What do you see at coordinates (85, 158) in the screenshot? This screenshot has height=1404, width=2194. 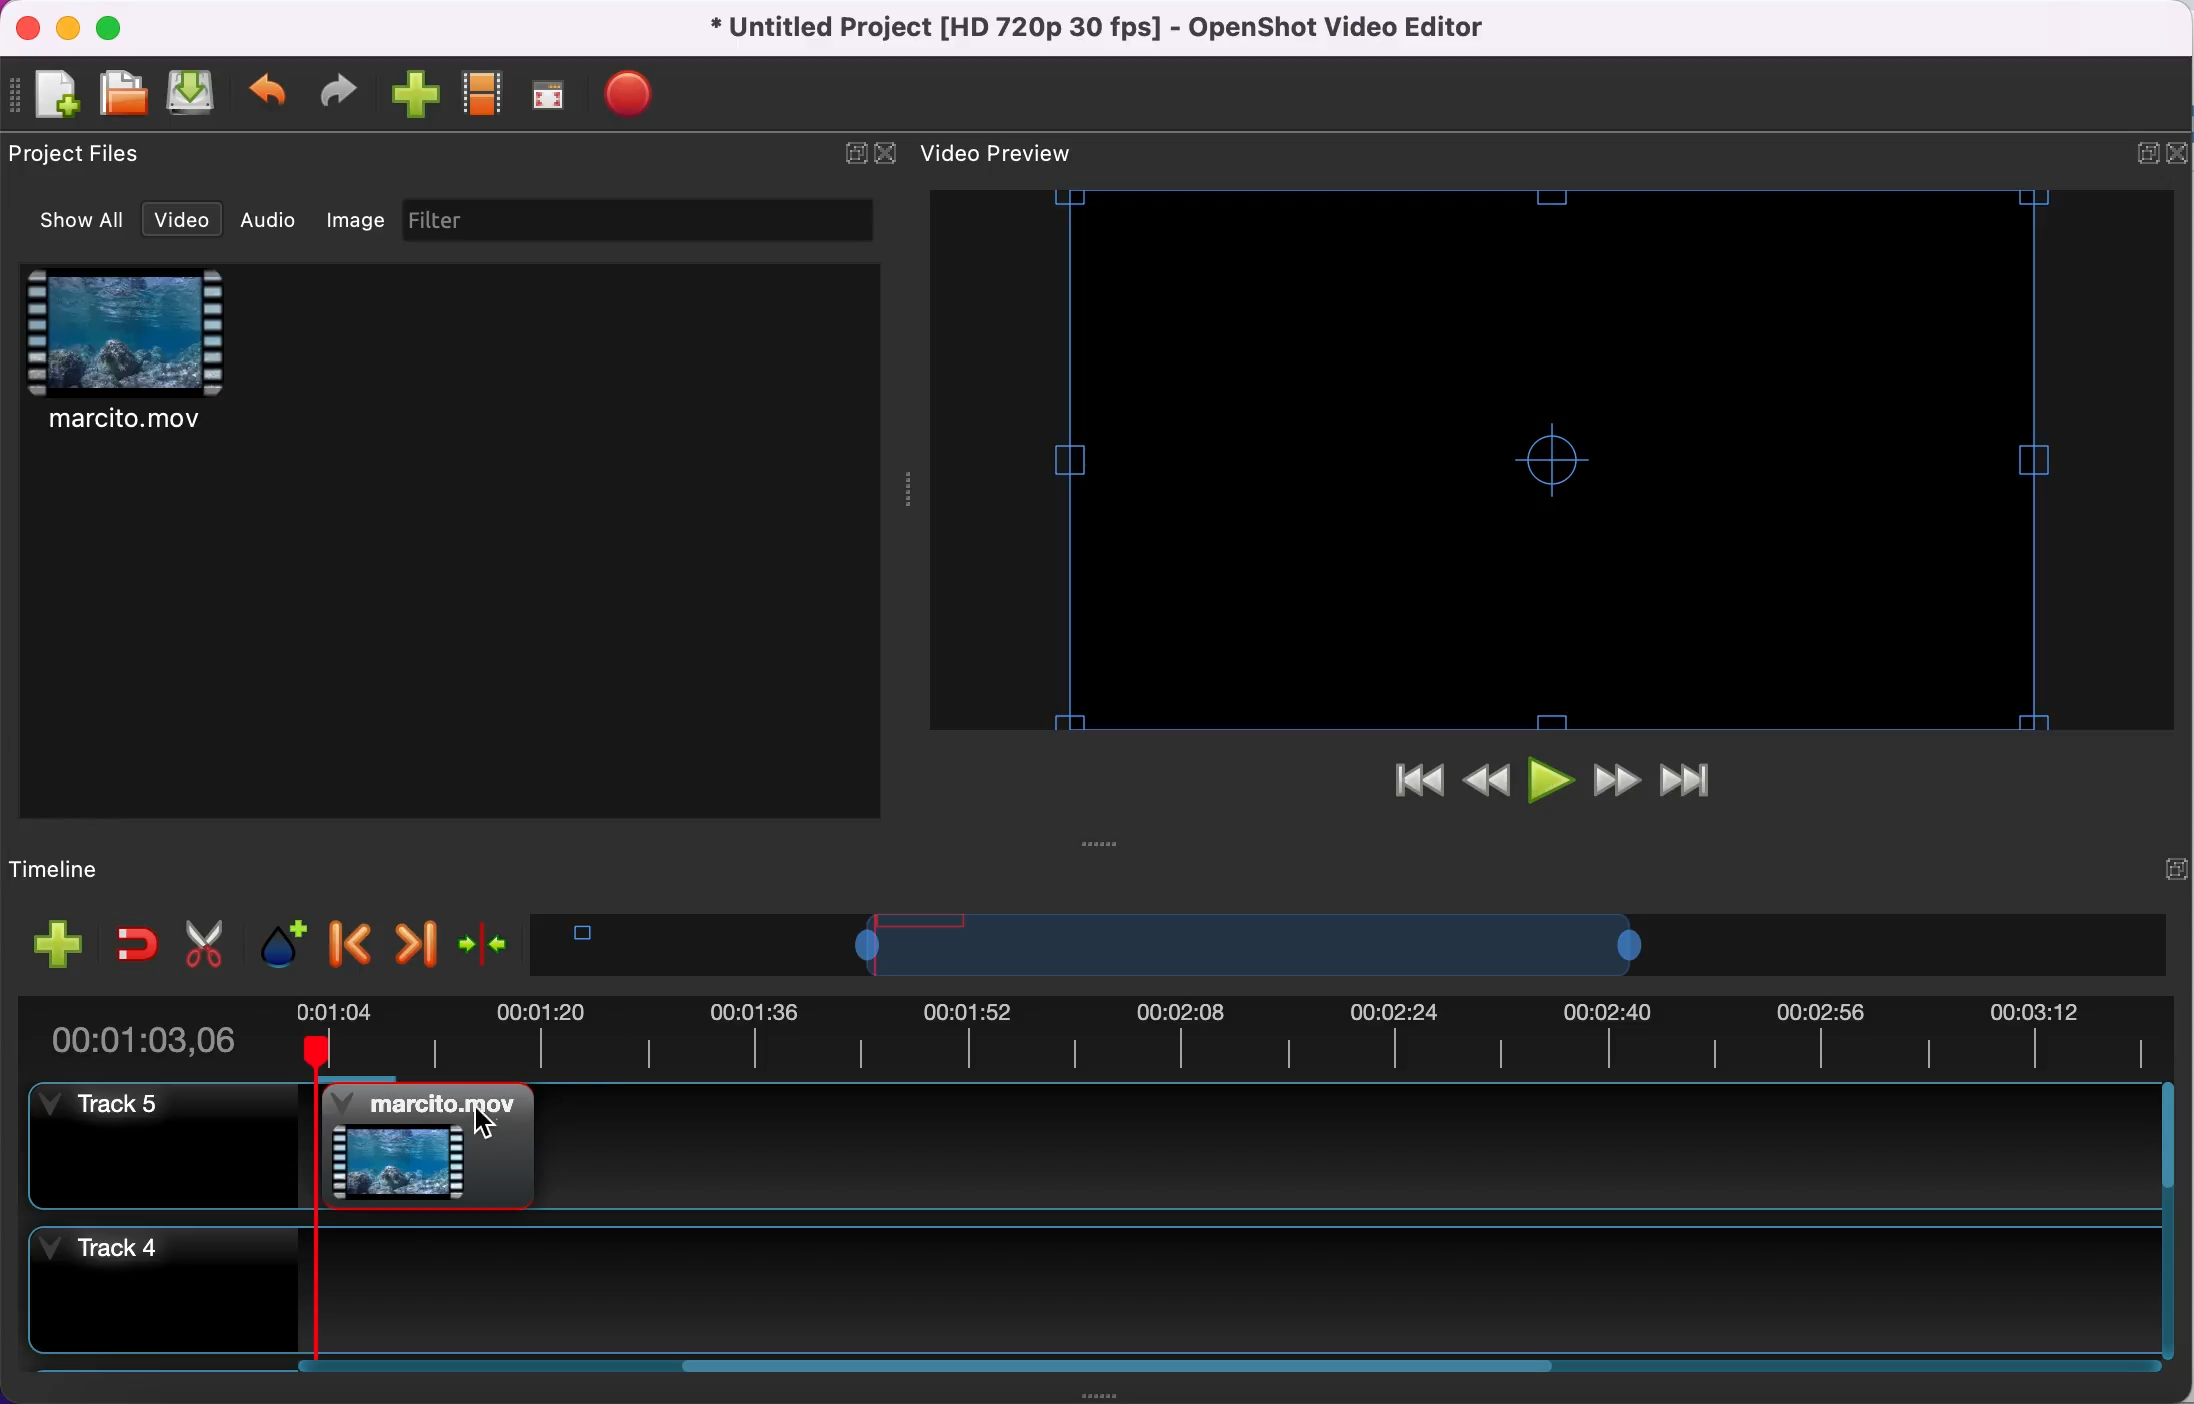 I see `project files` at bounding box center [85, 158].